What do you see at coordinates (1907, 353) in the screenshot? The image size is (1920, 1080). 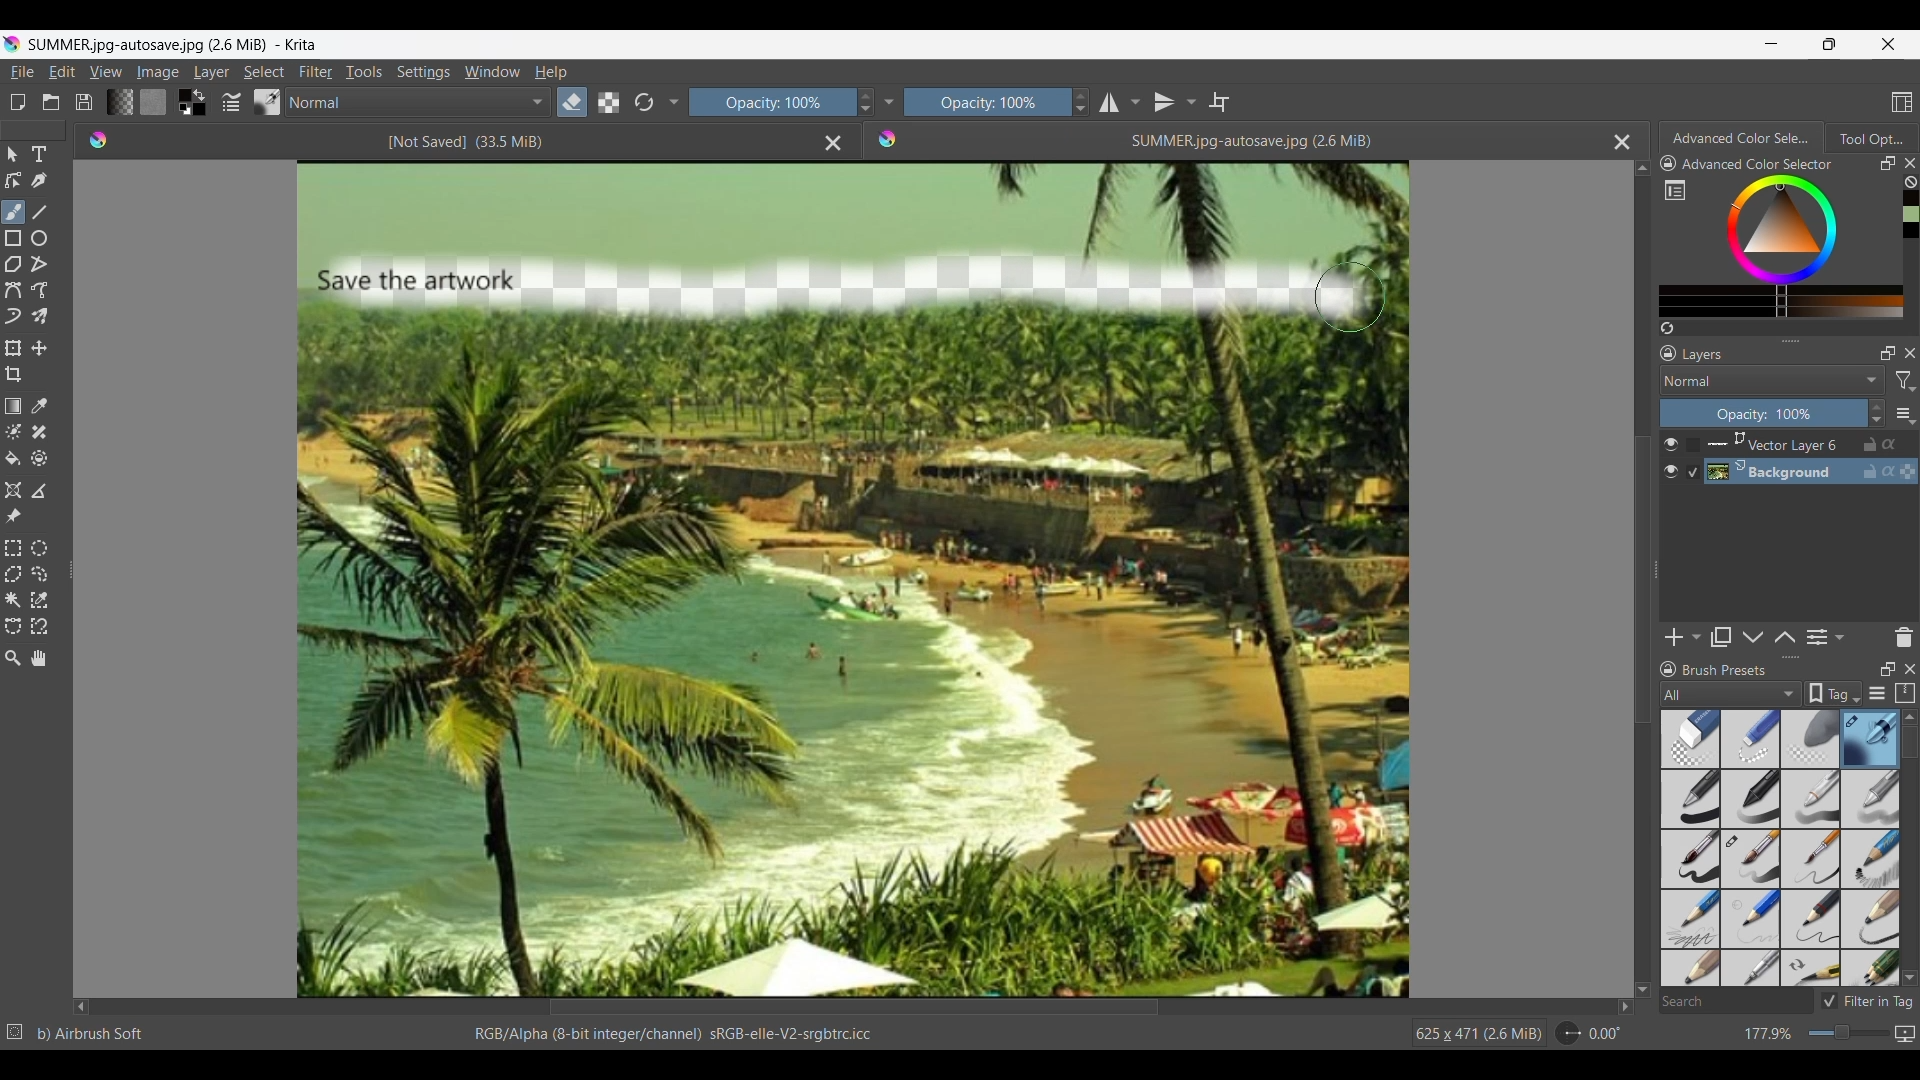 I see `Close layers panel` at bounding box center [1907, 353].